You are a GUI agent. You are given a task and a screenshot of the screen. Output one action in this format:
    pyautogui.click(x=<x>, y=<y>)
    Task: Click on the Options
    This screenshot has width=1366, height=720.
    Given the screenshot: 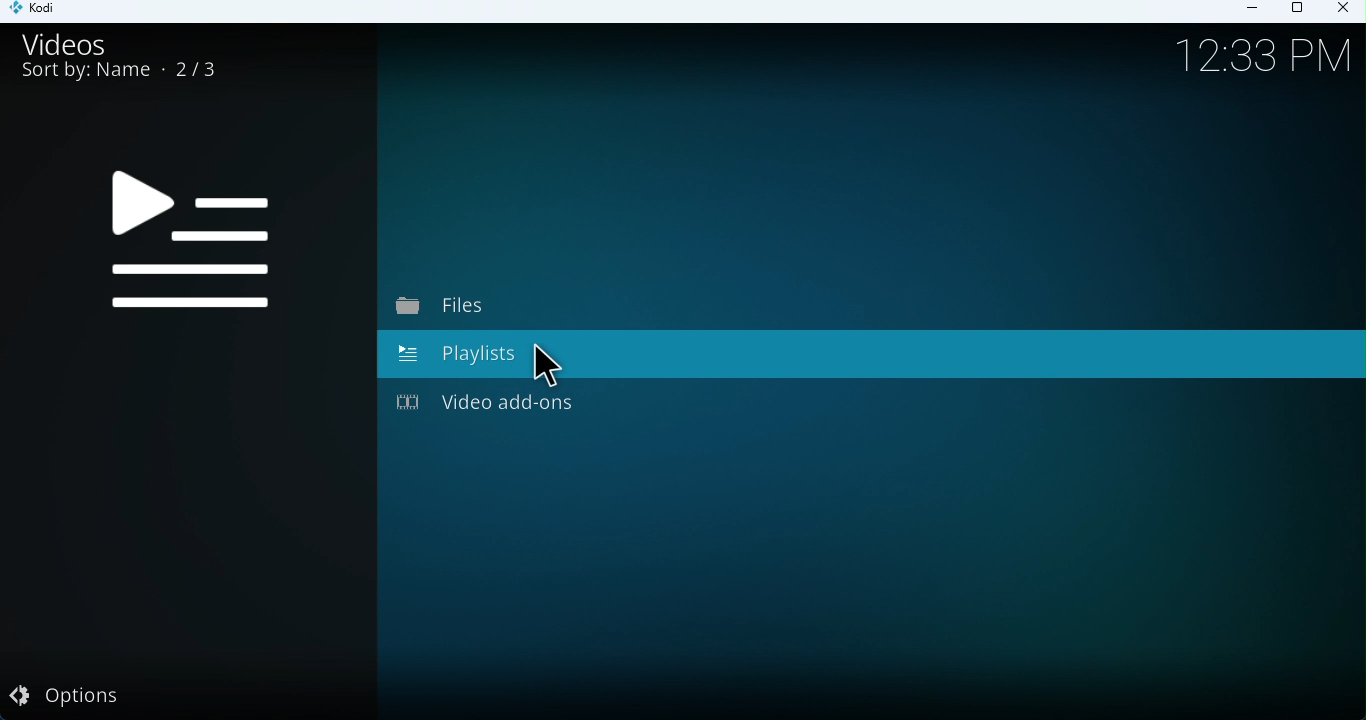 What is the action you would take?
    pyautogui.click(x=77, y=698)
    